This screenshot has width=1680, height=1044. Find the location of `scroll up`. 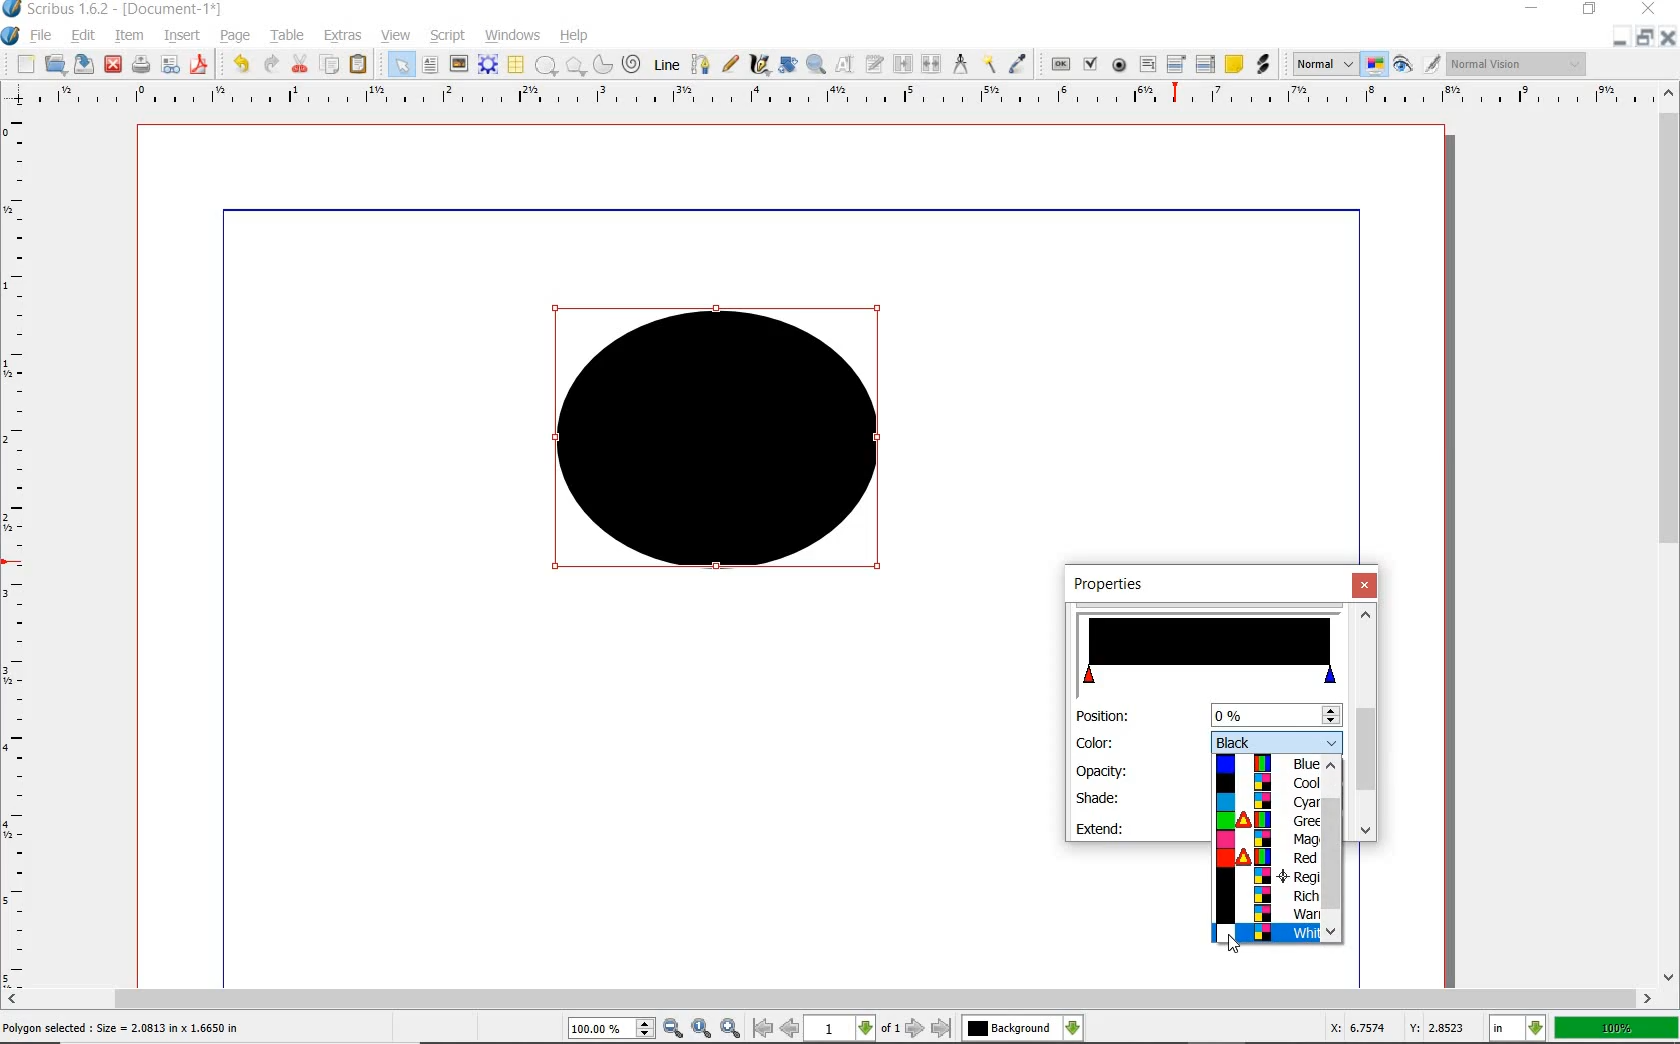

scroll up is located at coordinates (1332, 770).